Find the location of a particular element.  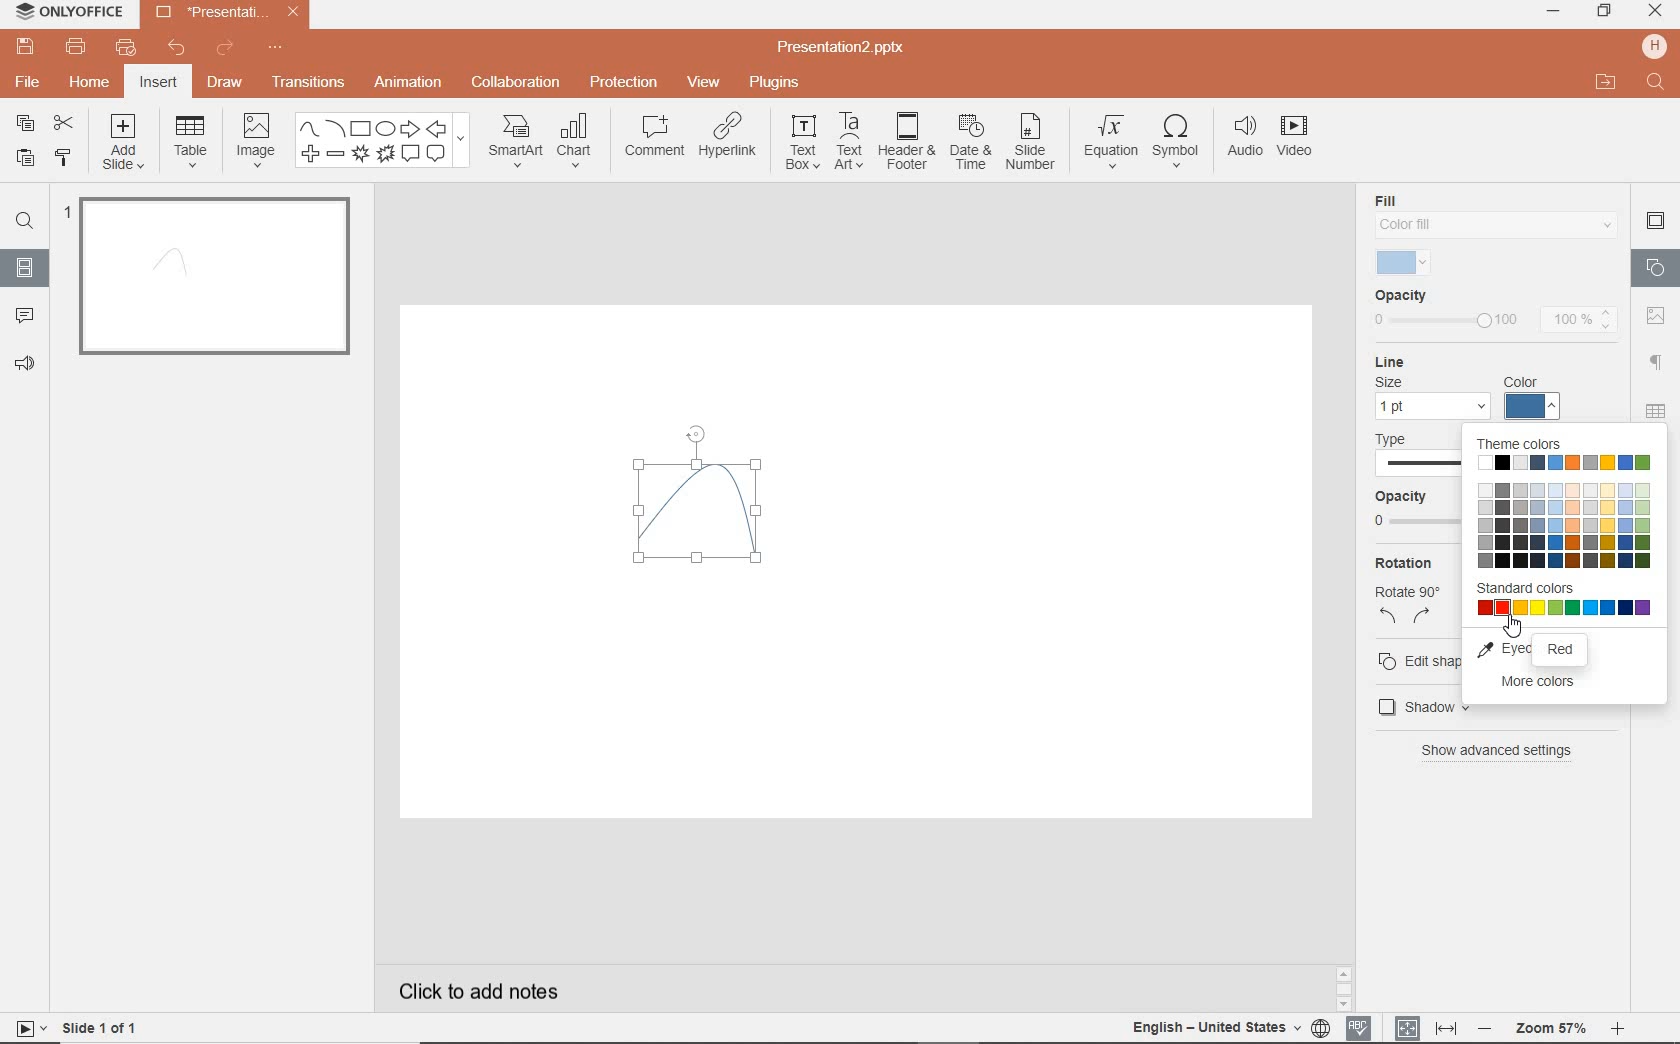

COMMENT is located at coordinates (652, 139).